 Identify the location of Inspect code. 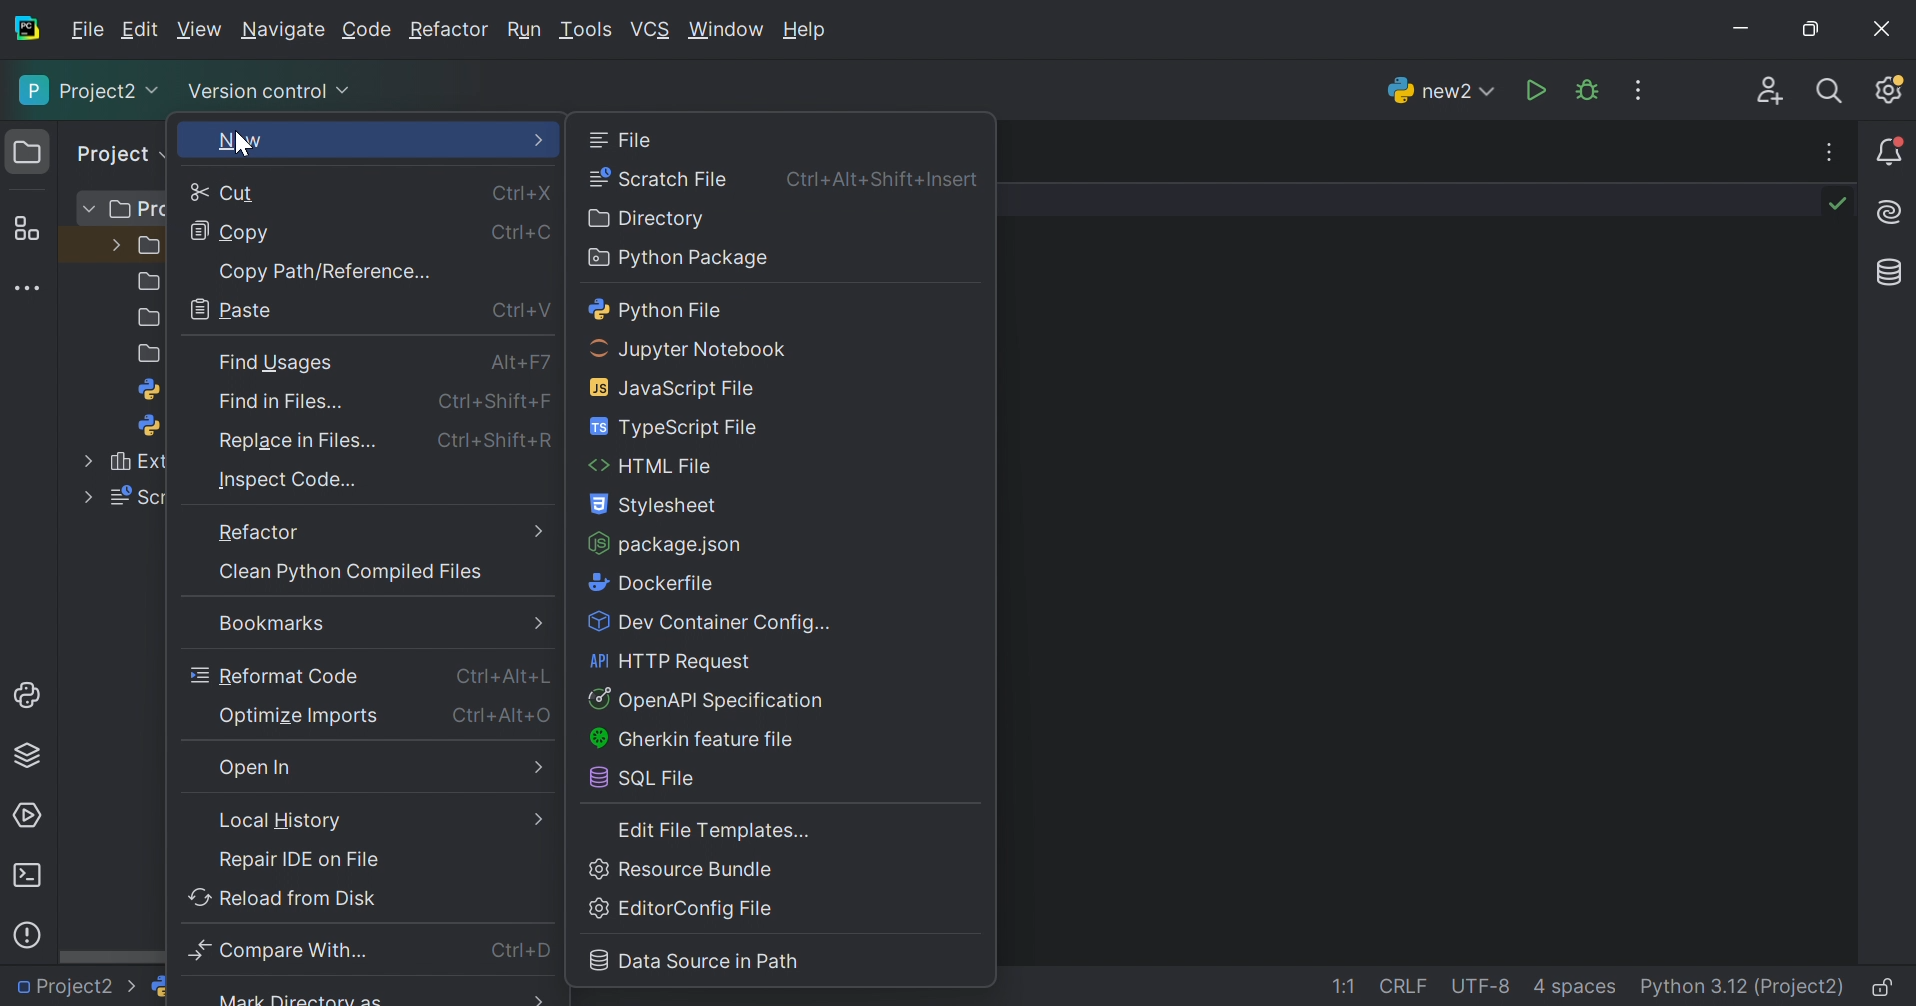
(290, 480).